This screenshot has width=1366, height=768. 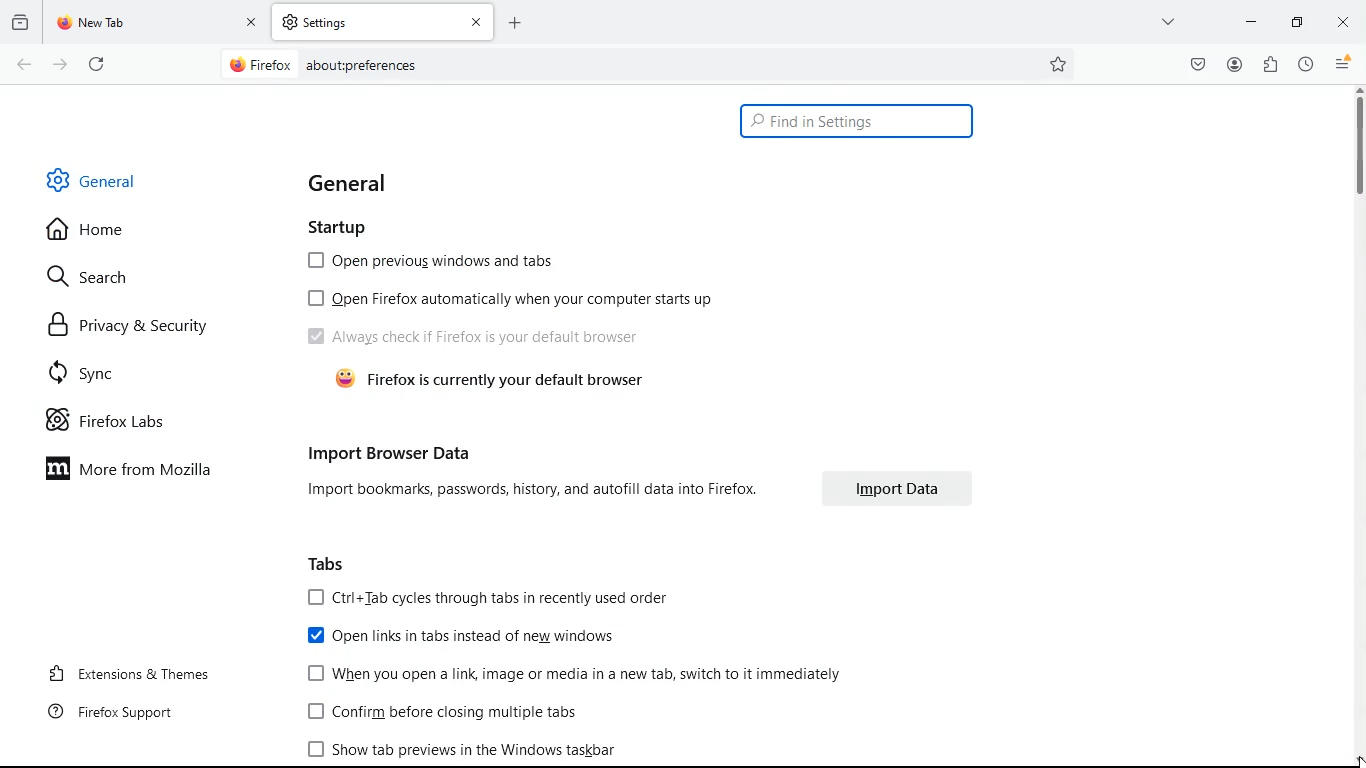 What do you see at coordinates (361, 65) in the screenshot?
I see `about:prefernces` at bounding box center [361, 65].